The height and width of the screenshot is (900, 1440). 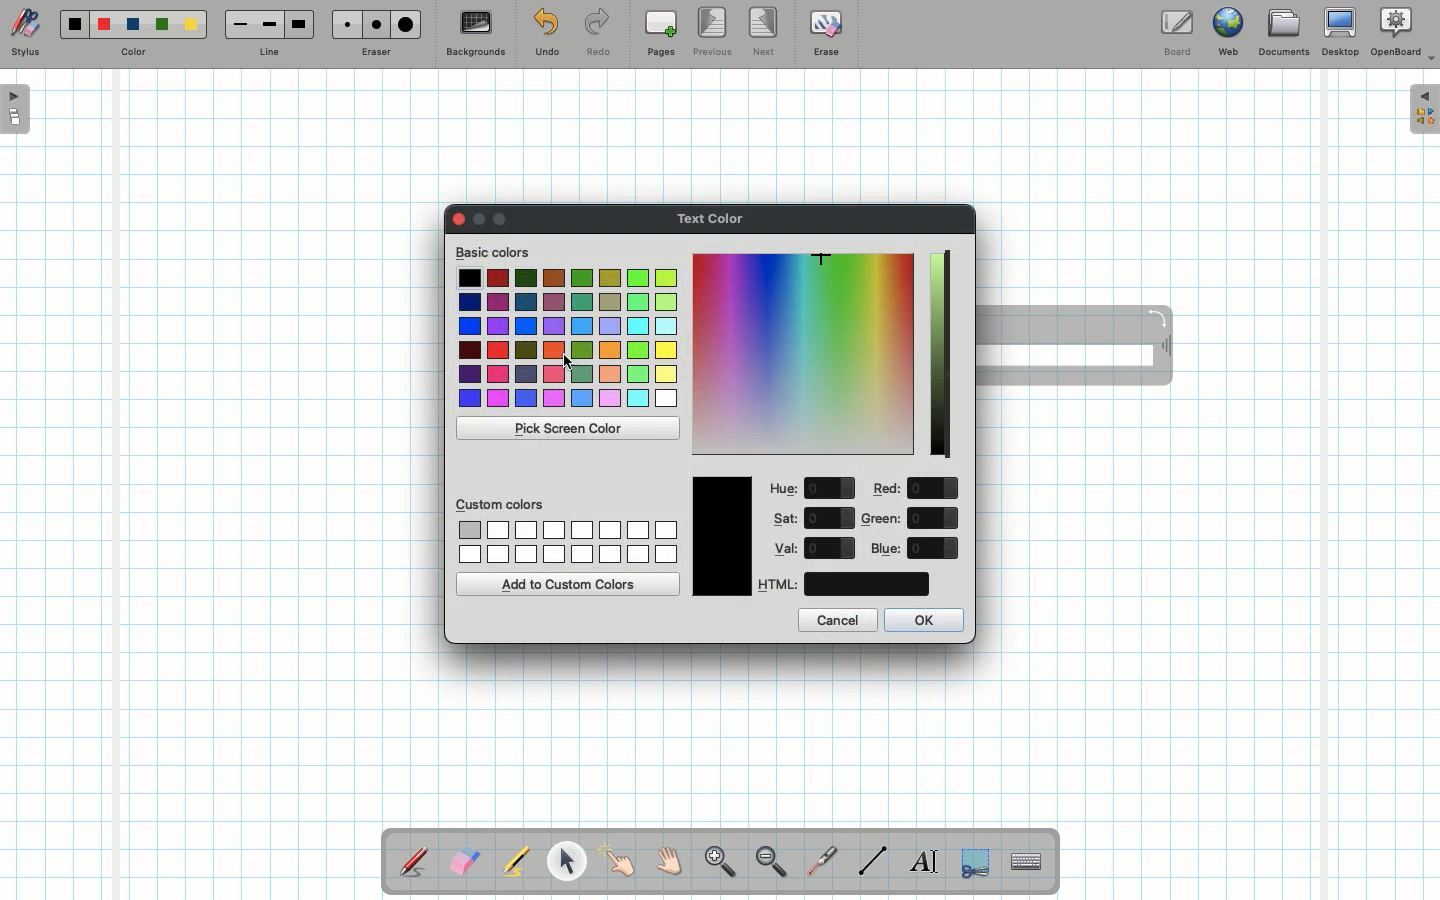 What do you see at coordinates (1343, 32) in the screenshot?
I see `Desktop` at bounding box center [1343, 32].